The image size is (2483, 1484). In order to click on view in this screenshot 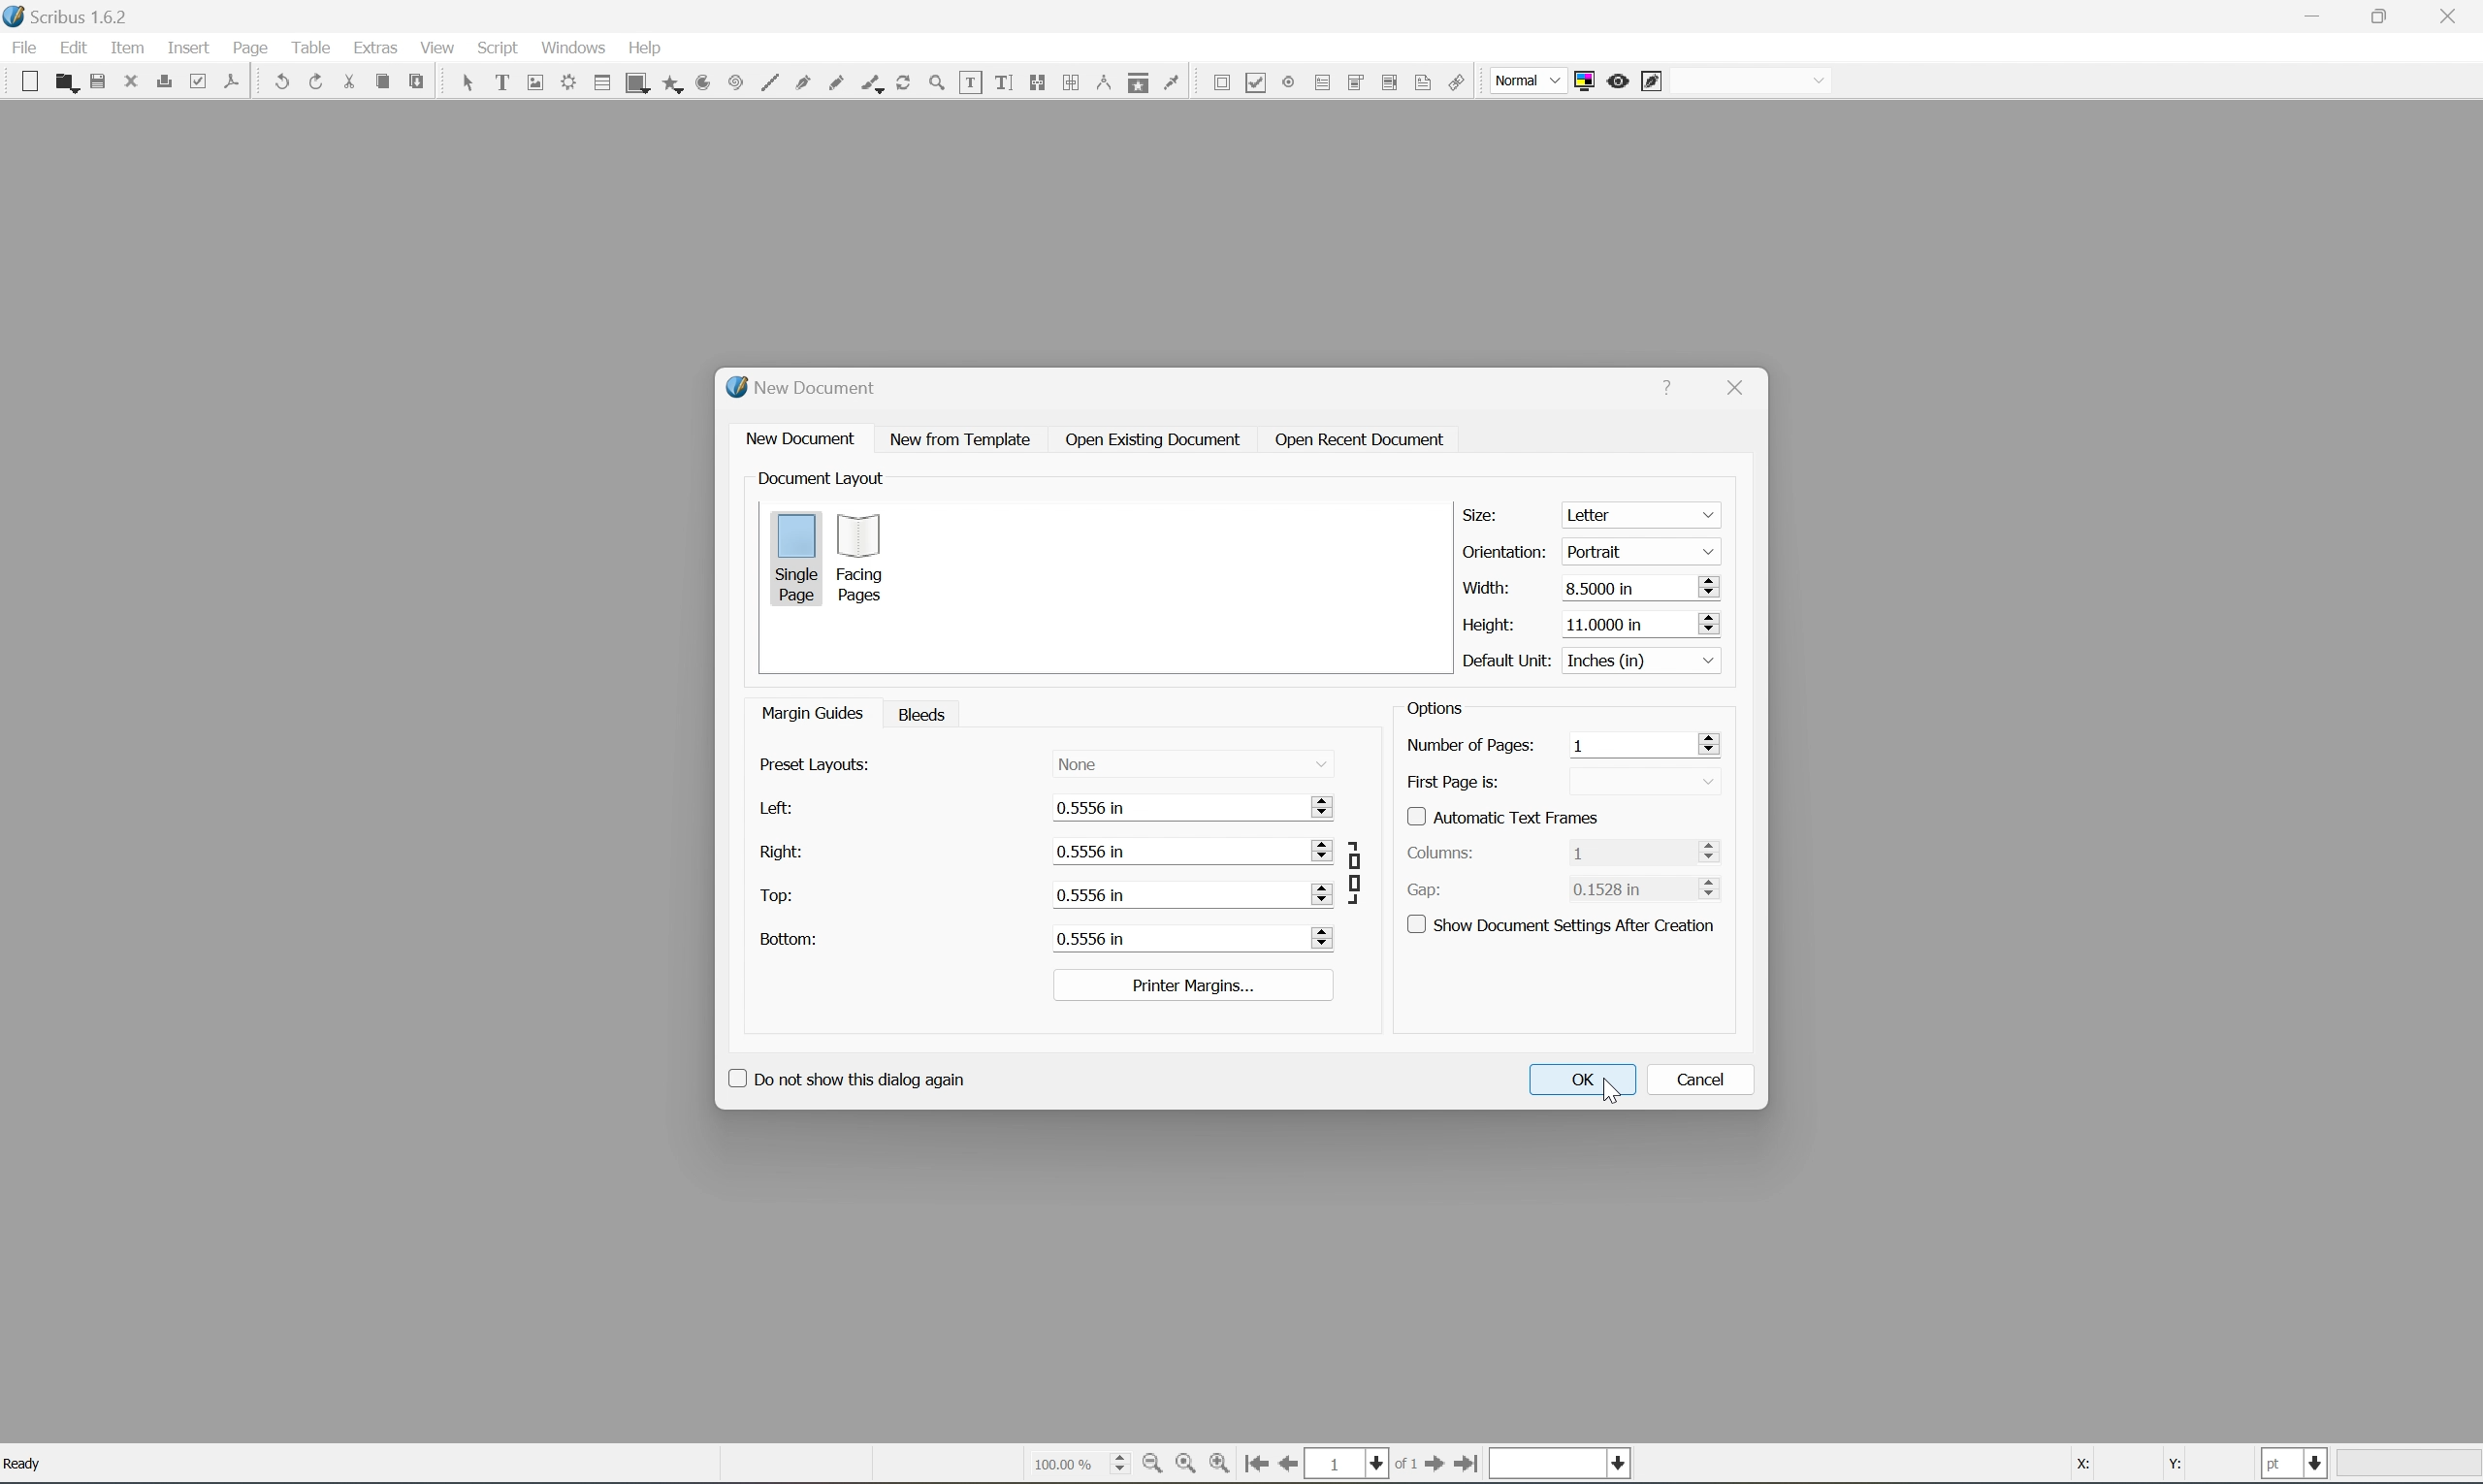, I will do `click(440, 49)`.